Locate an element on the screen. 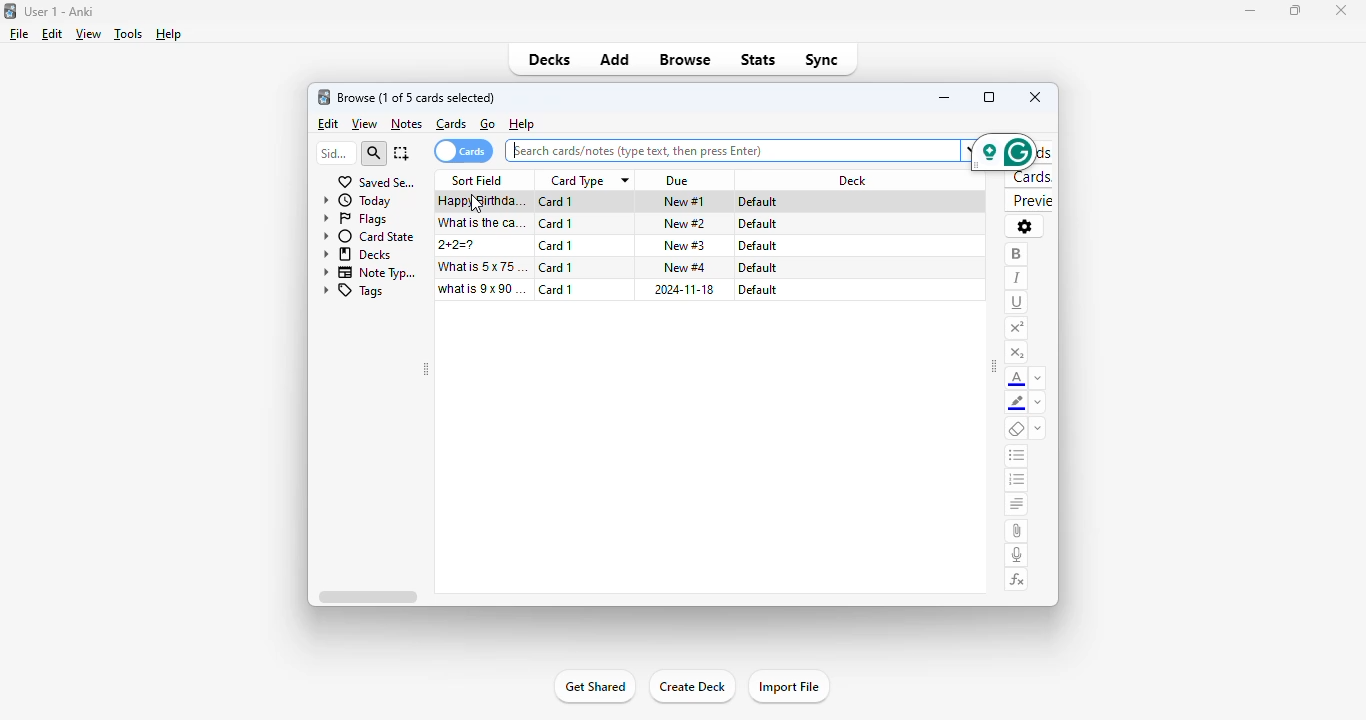  card 1 is located at coordinates (556, 224).